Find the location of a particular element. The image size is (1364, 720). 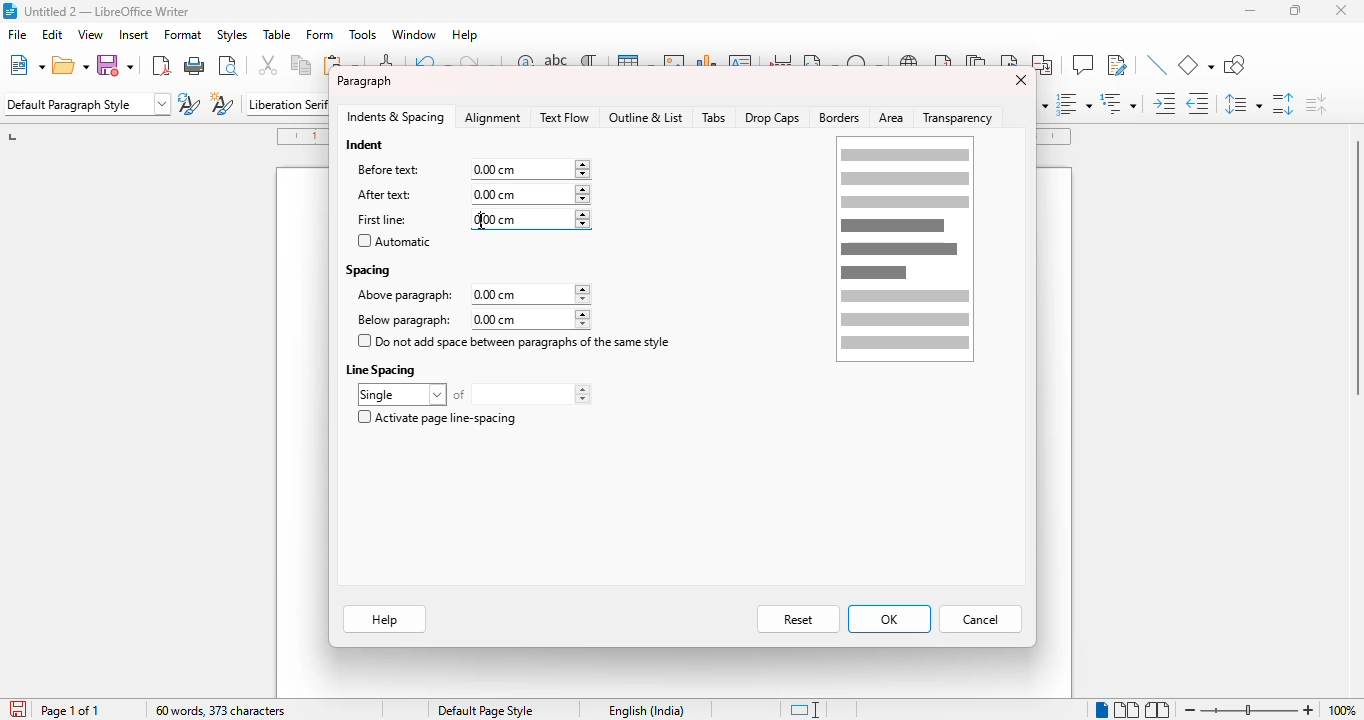

edit is located at coordinates (53, 34).